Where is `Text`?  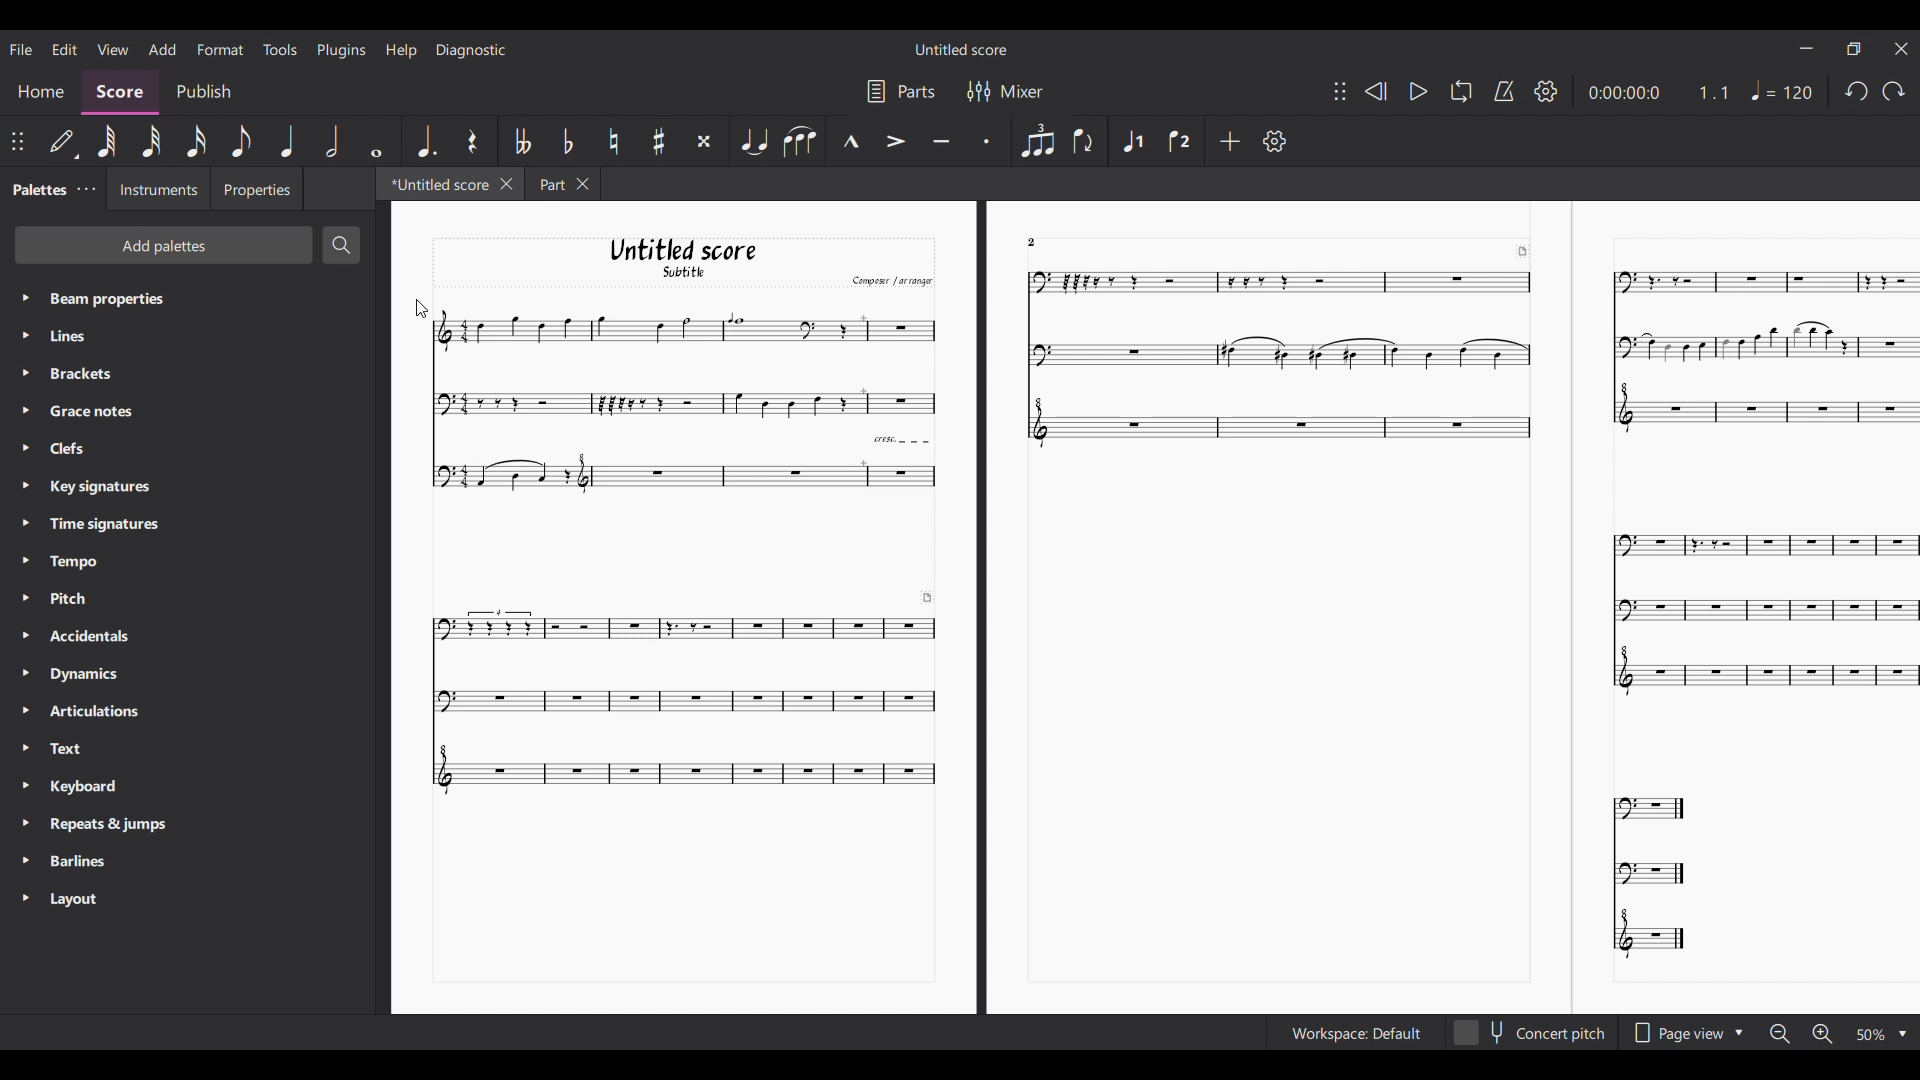
Text is located at coordinates (93, 748).